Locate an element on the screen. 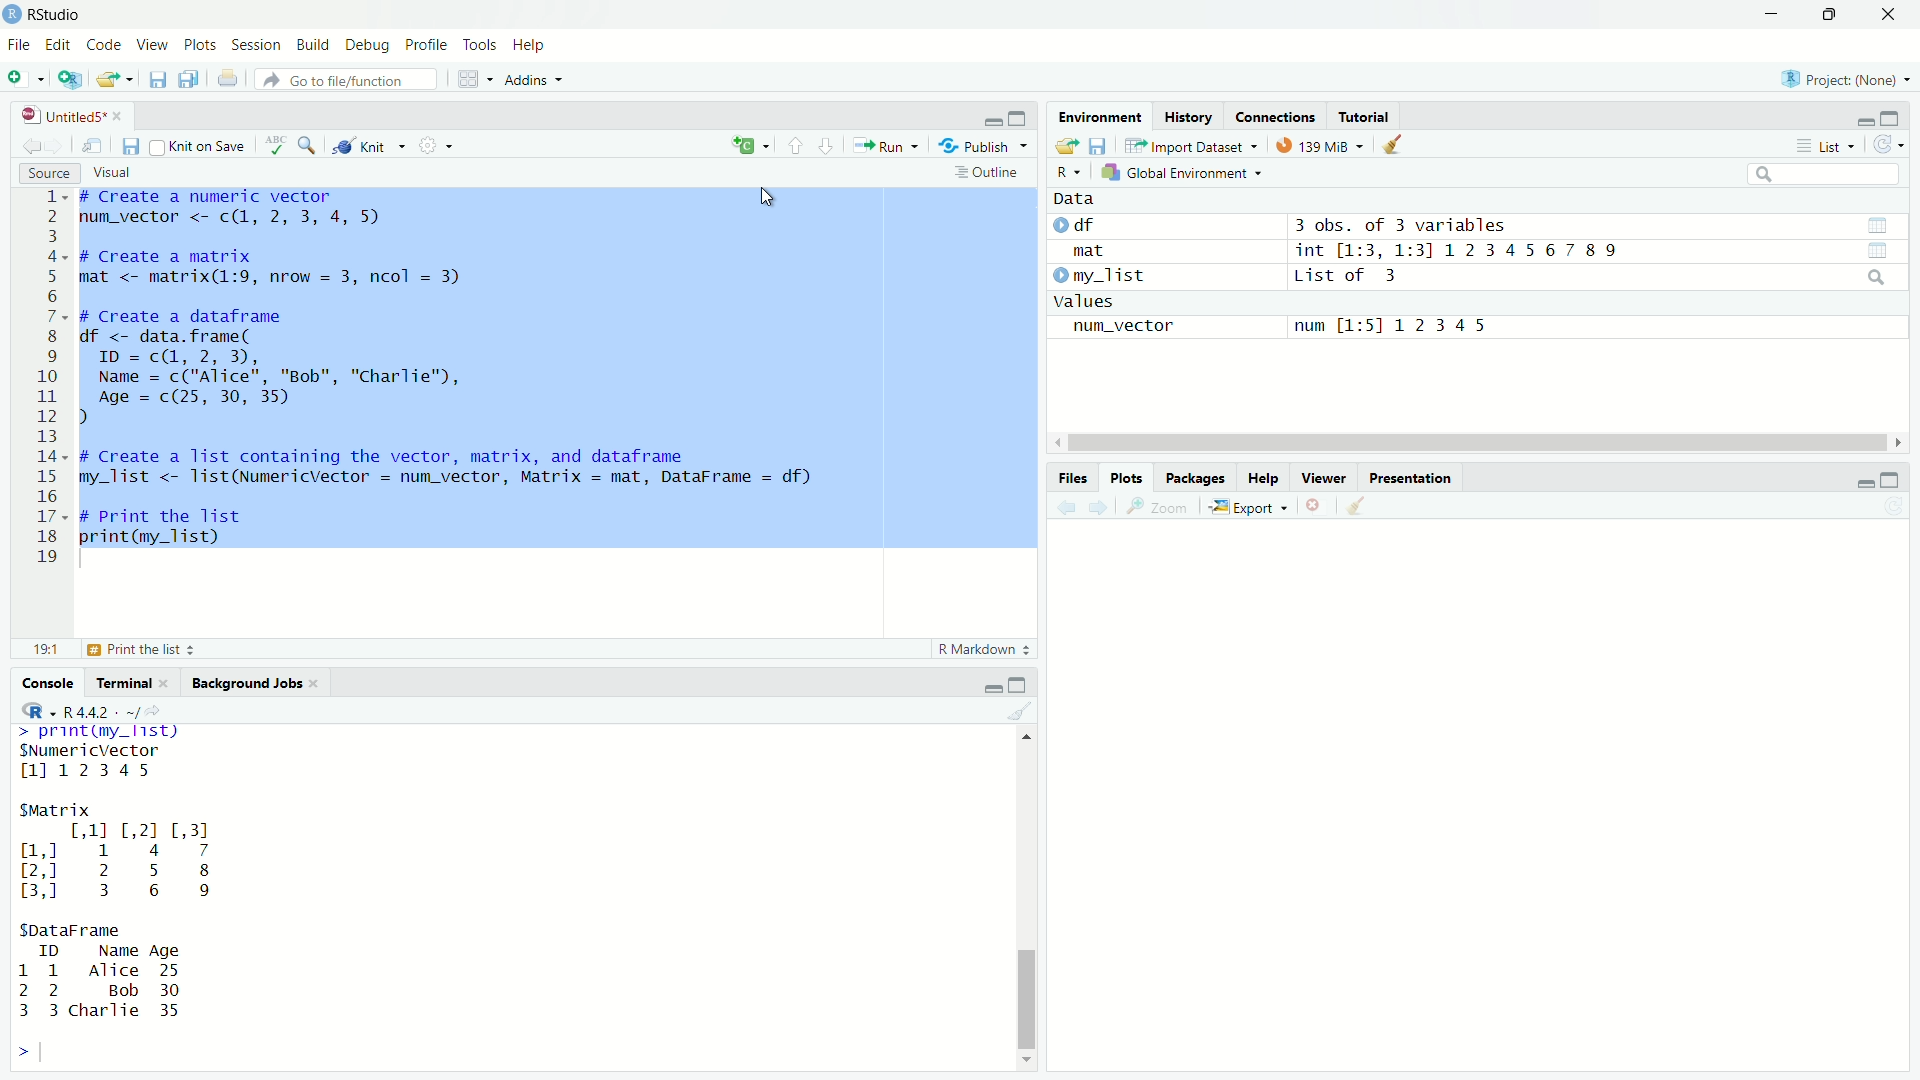  Connections is located at coordinates (1280, 116).